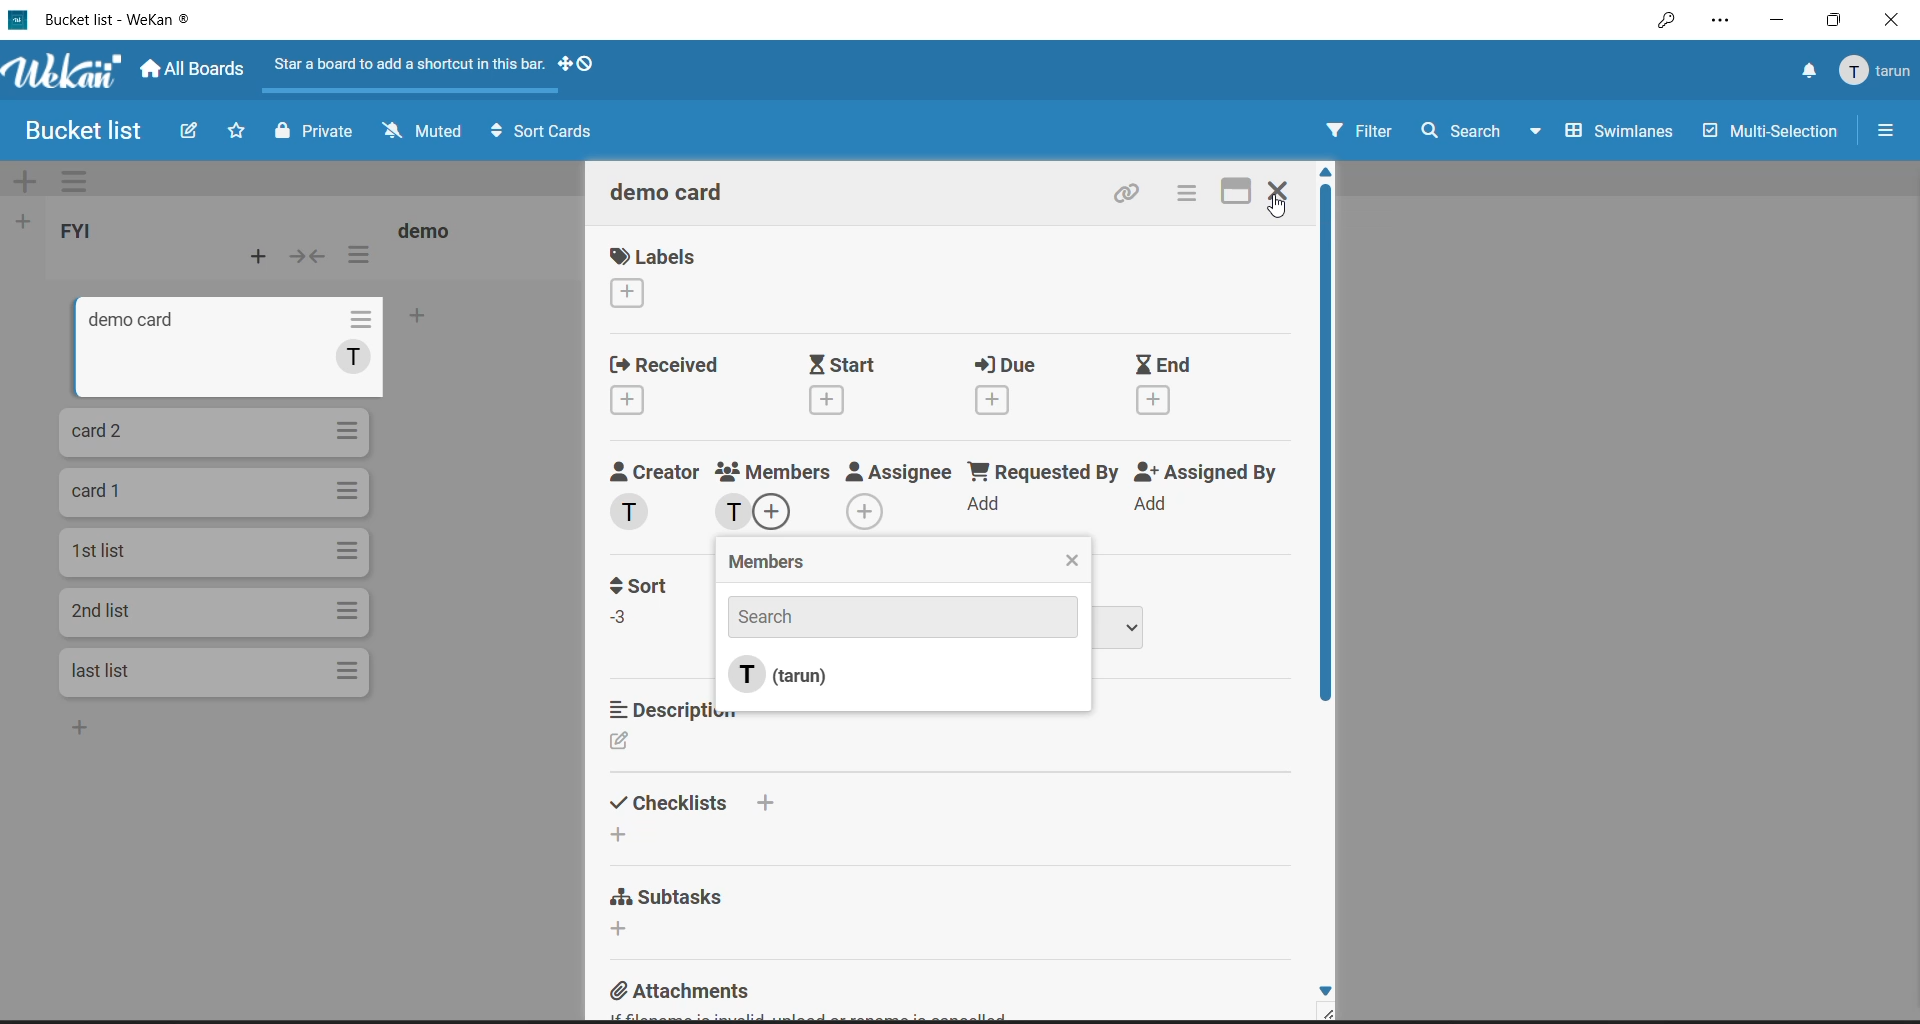 The width and height of the screenshot is (1920, 1024). I want to click on add member, so click(866, 509).